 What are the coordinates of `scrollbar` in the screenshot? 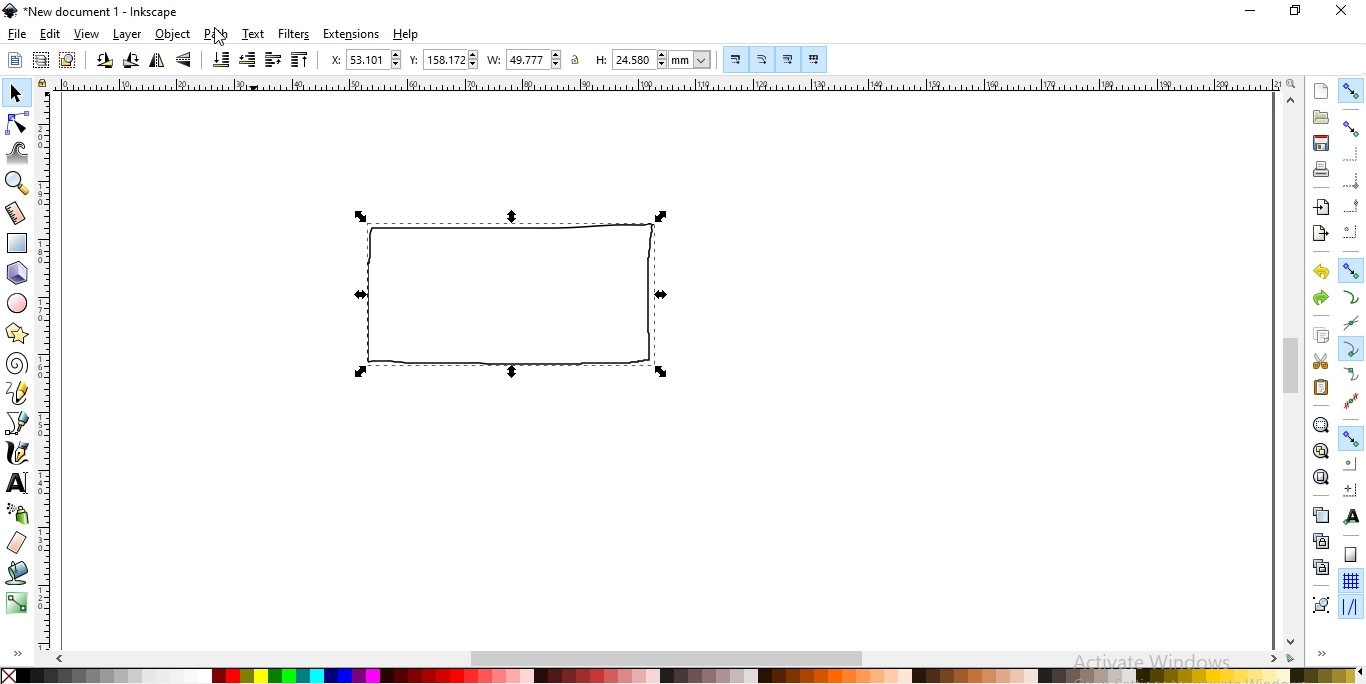 It's located at (668, 660).